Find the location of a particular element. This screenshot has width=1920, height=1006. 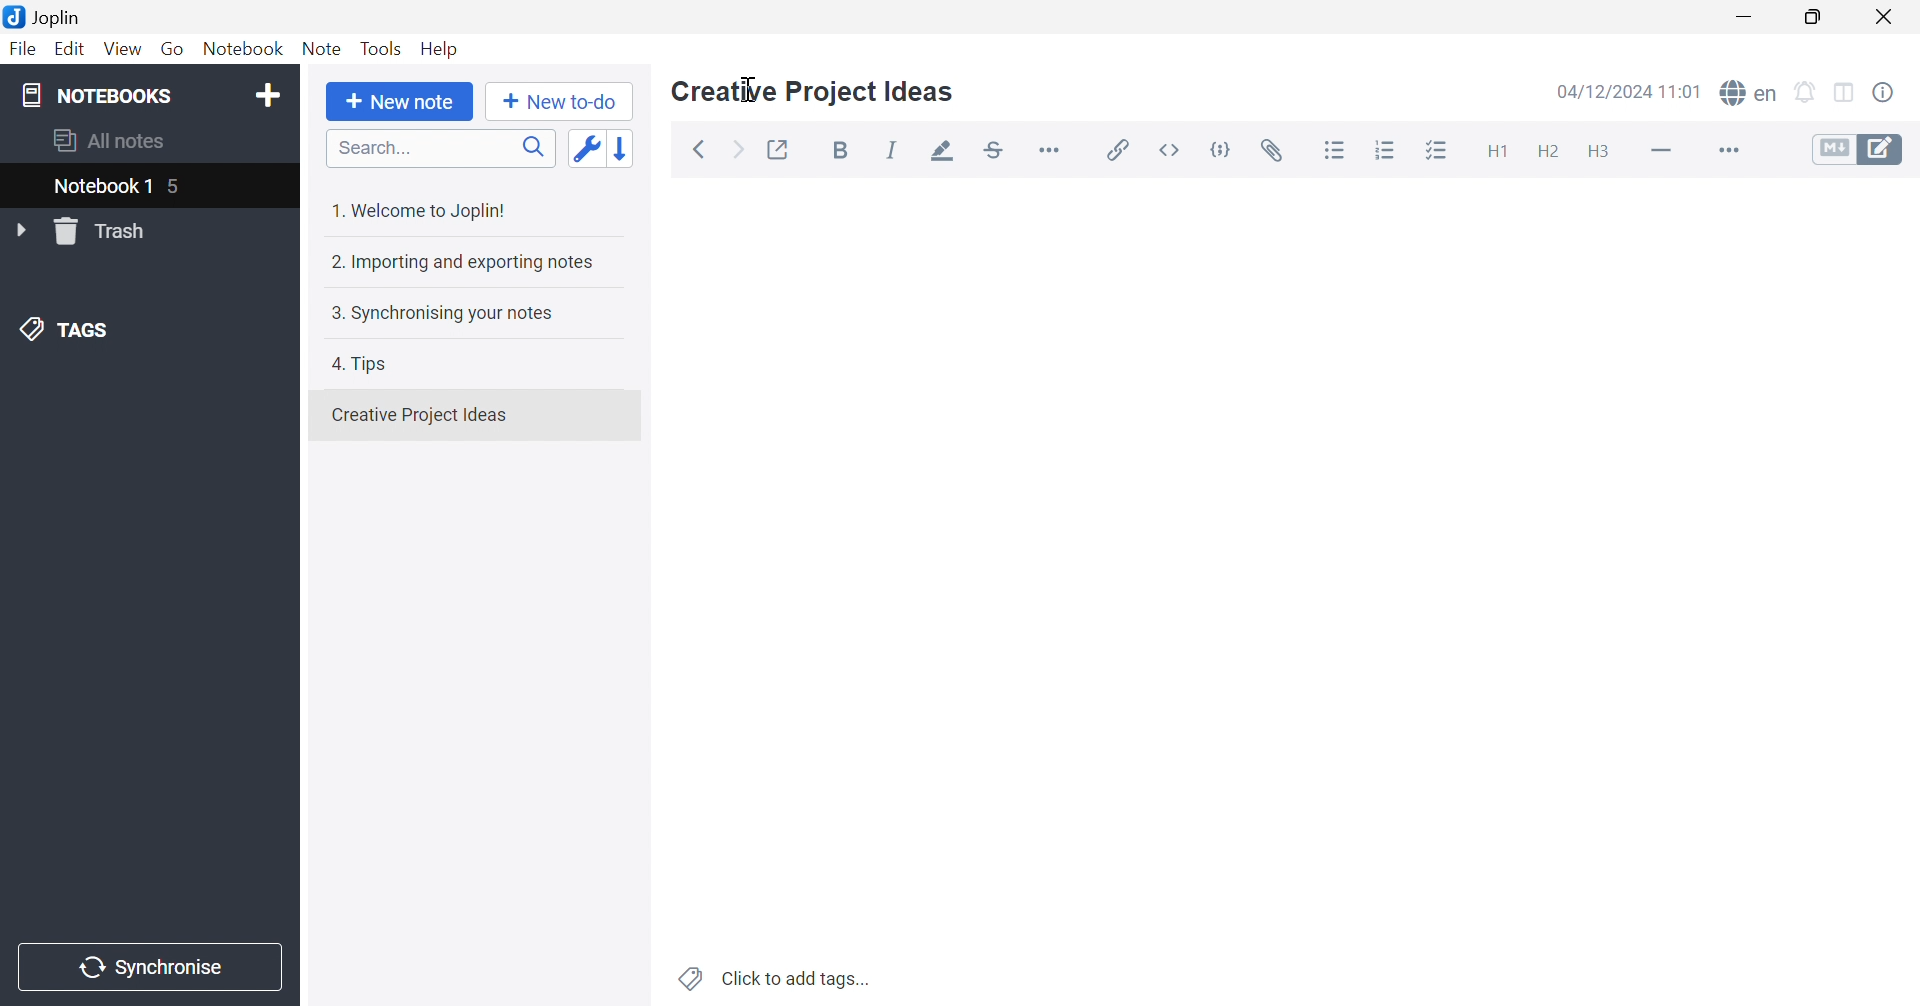

Add notebook is located at coordinates (268, 93).